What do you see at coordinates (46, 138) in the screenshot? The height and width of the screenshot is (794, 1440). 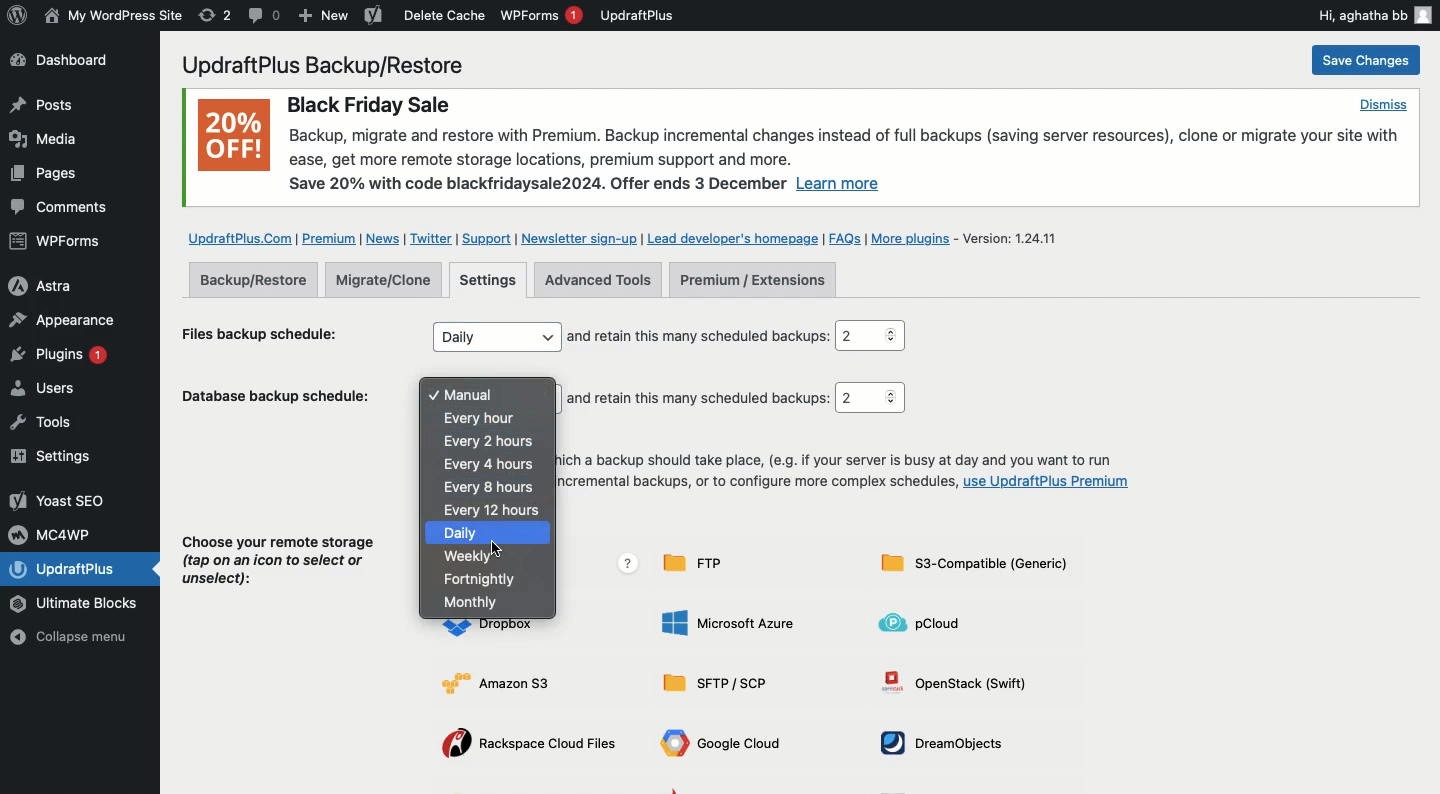 I see `Media` at bounding box center [46, 138].